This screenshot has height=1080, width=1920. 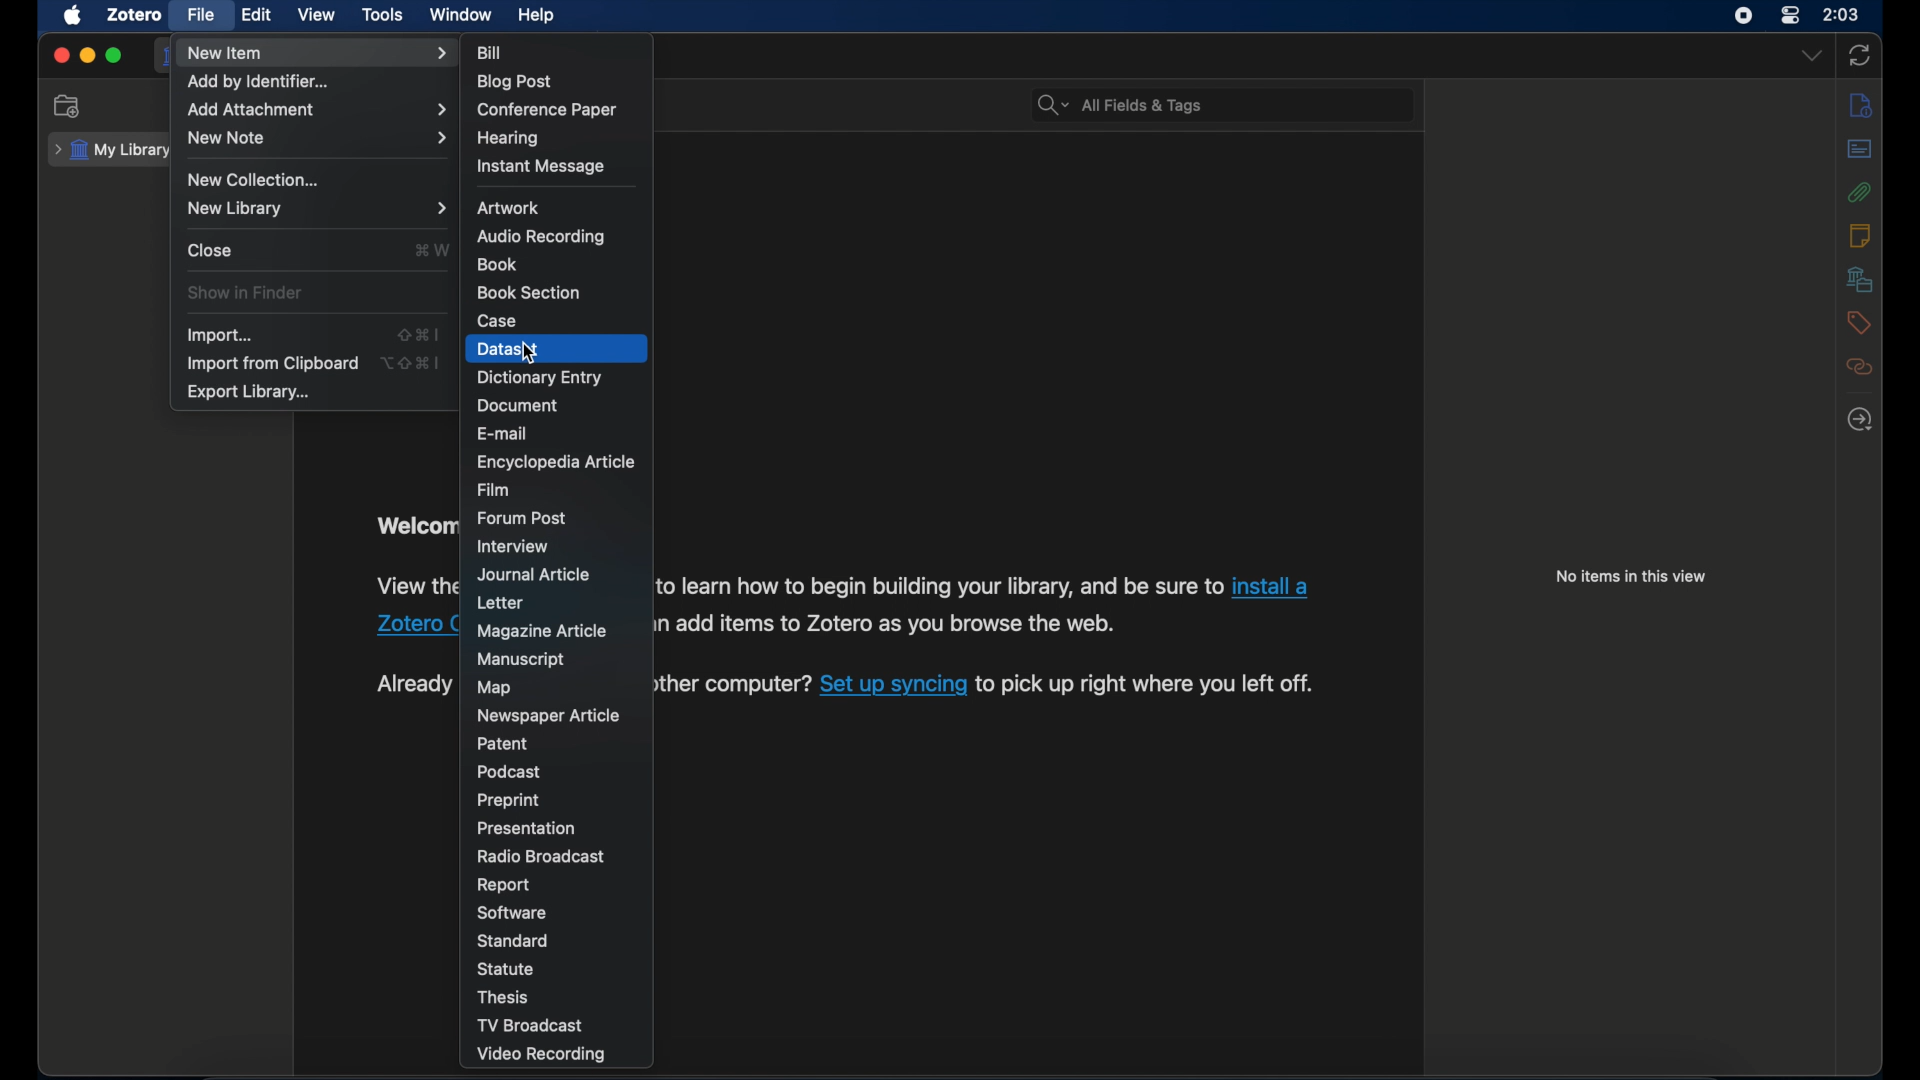 What do you see at coordinates (542, 632) in the screenshot?
I see `magazine article` at bounding box center [542, 632].